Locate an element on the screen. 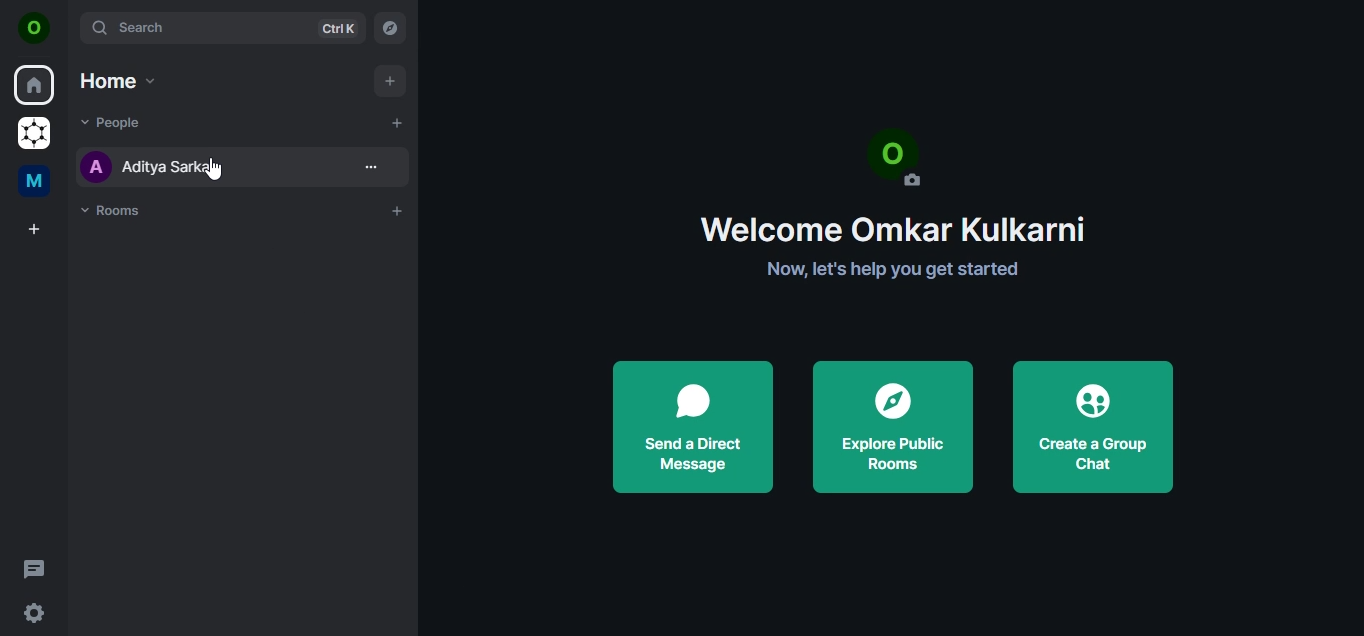 The width and height of the screenshot is (1364, 636). text is located at coordinates (887, 202).